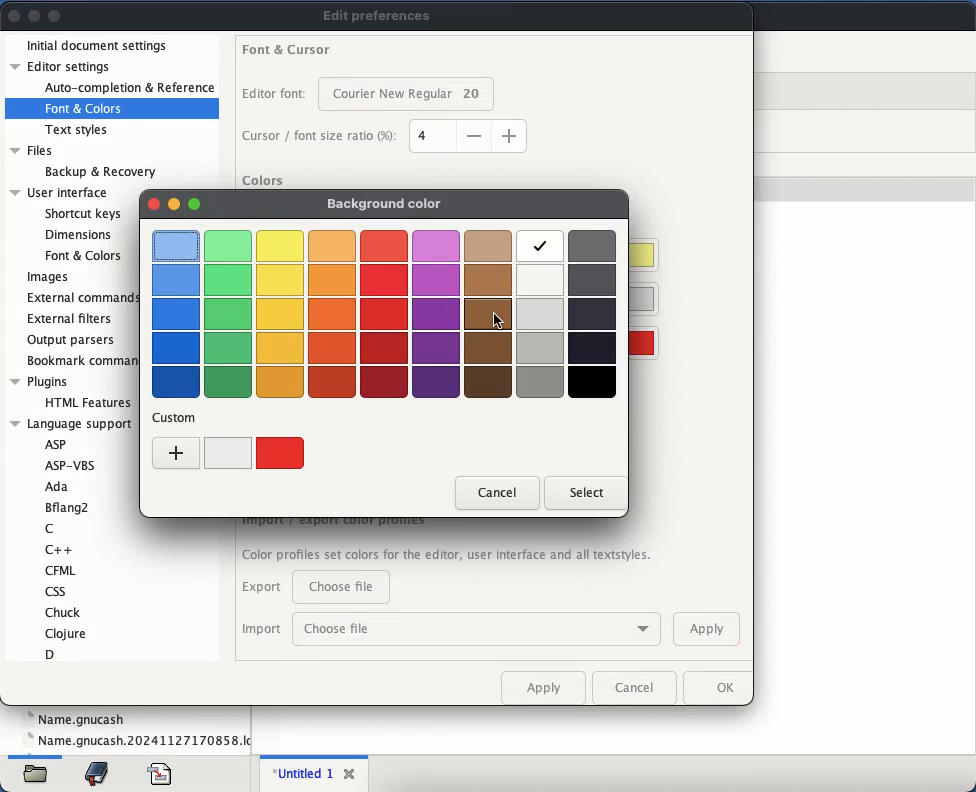 This screenshot has height=792, width=976. I want to click on choose file, so click(477, 628).